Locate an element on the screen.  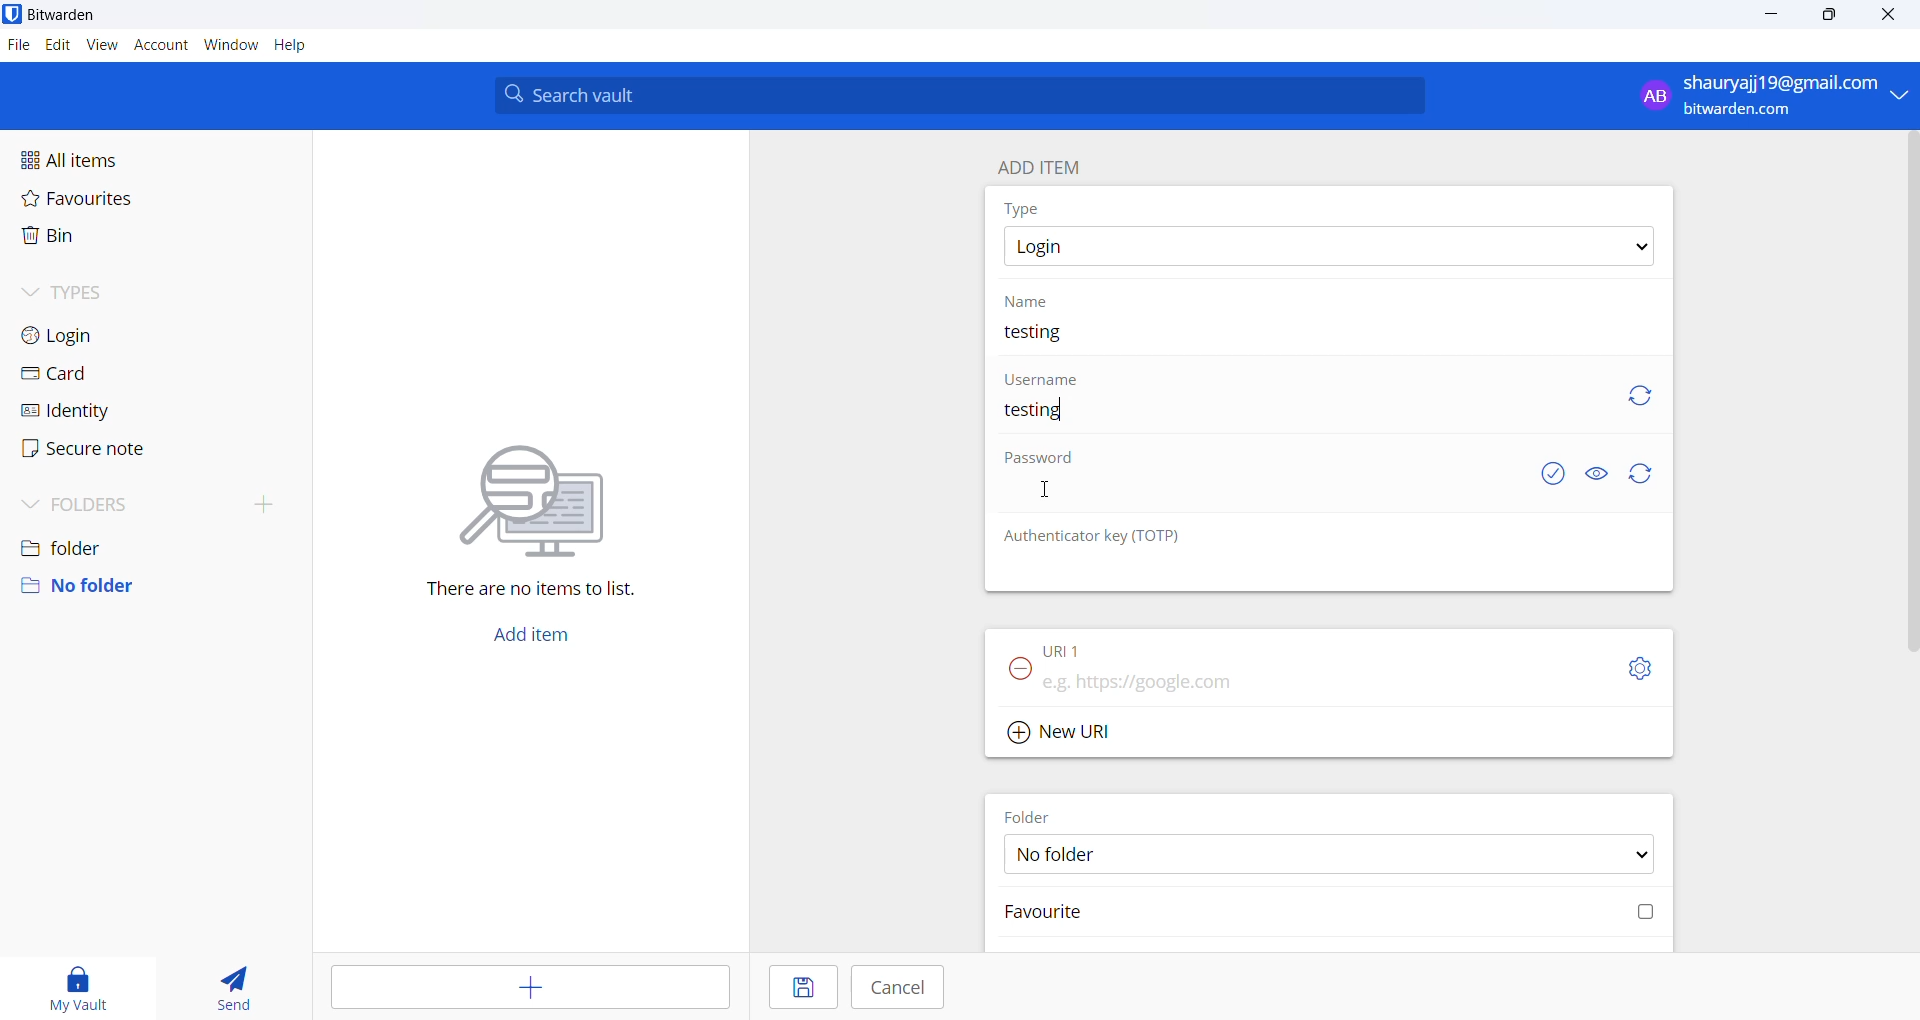
FOLDER is located at coordinates (1033, 815).